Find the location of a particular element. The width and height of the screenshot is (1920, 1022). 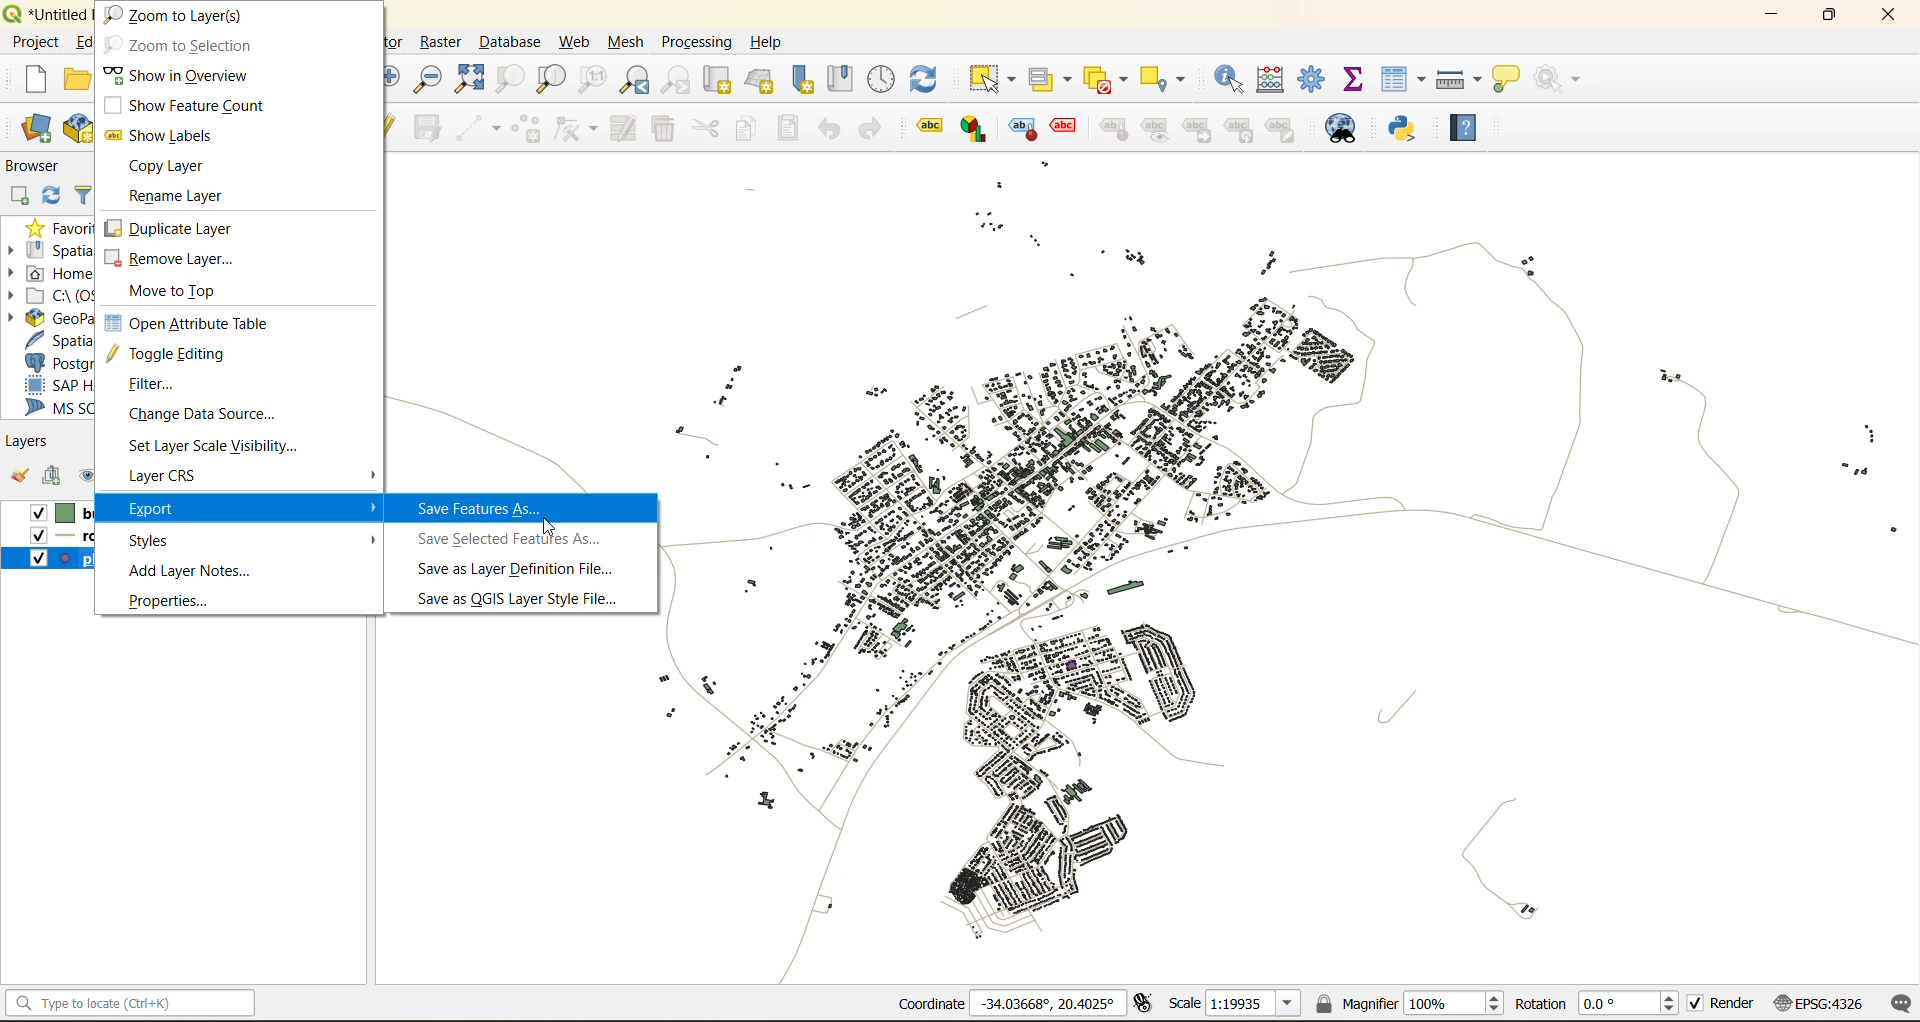

scale is located at coordinates (1236, 1006).